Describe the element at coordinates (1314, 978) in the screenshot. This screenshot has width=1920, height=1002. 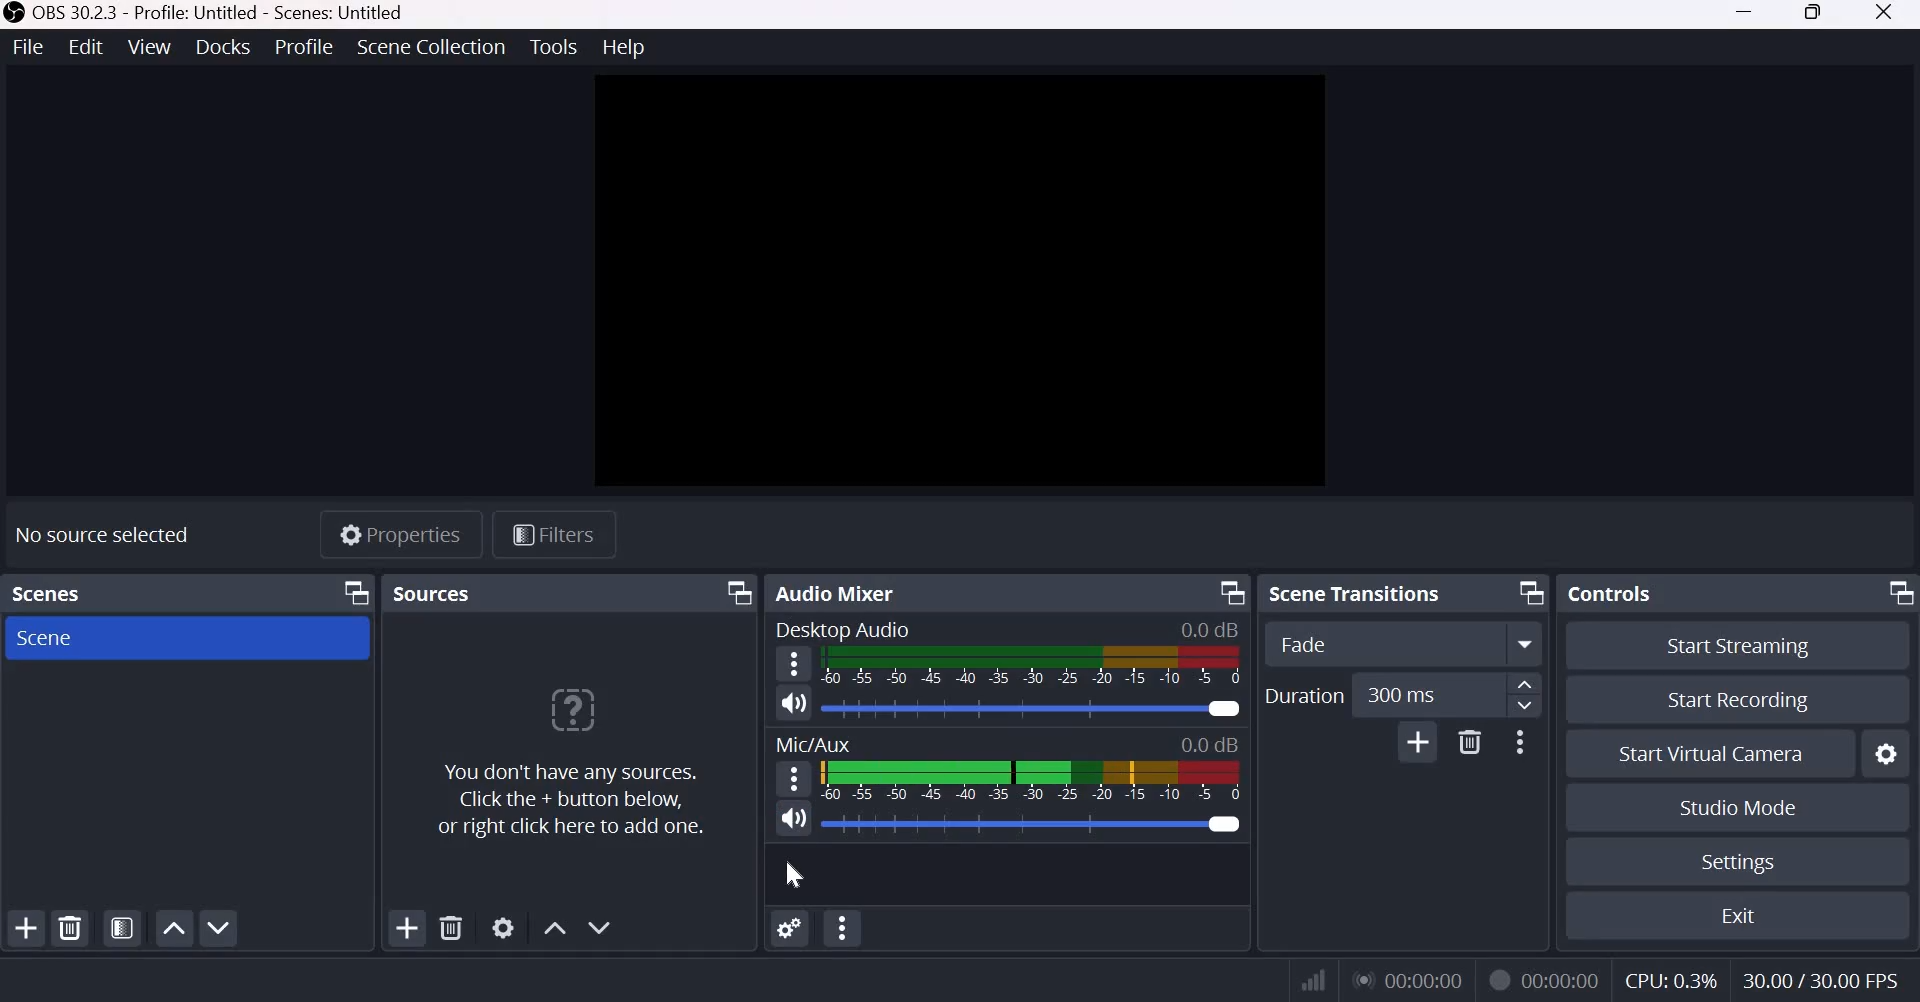
I see `Connection Status Indicator` at that location.